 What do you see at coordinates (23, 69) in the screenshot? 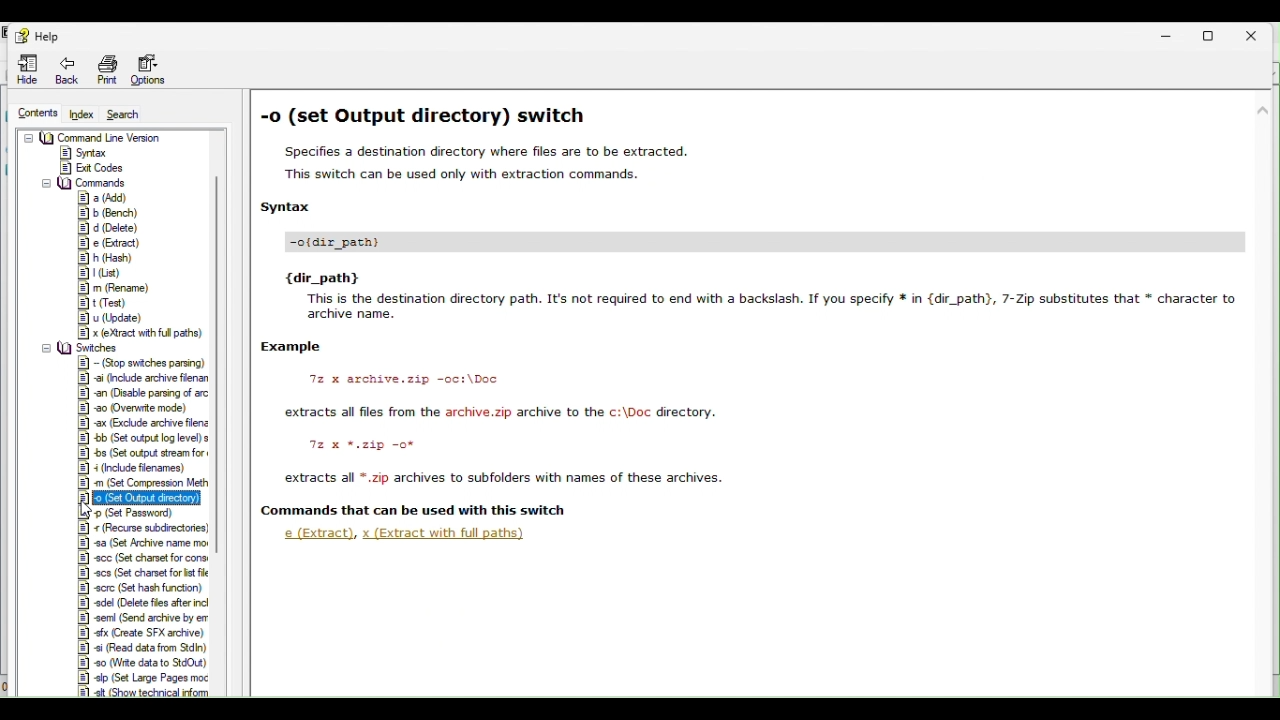
I see `Hide` at bounding box center [23, 69].